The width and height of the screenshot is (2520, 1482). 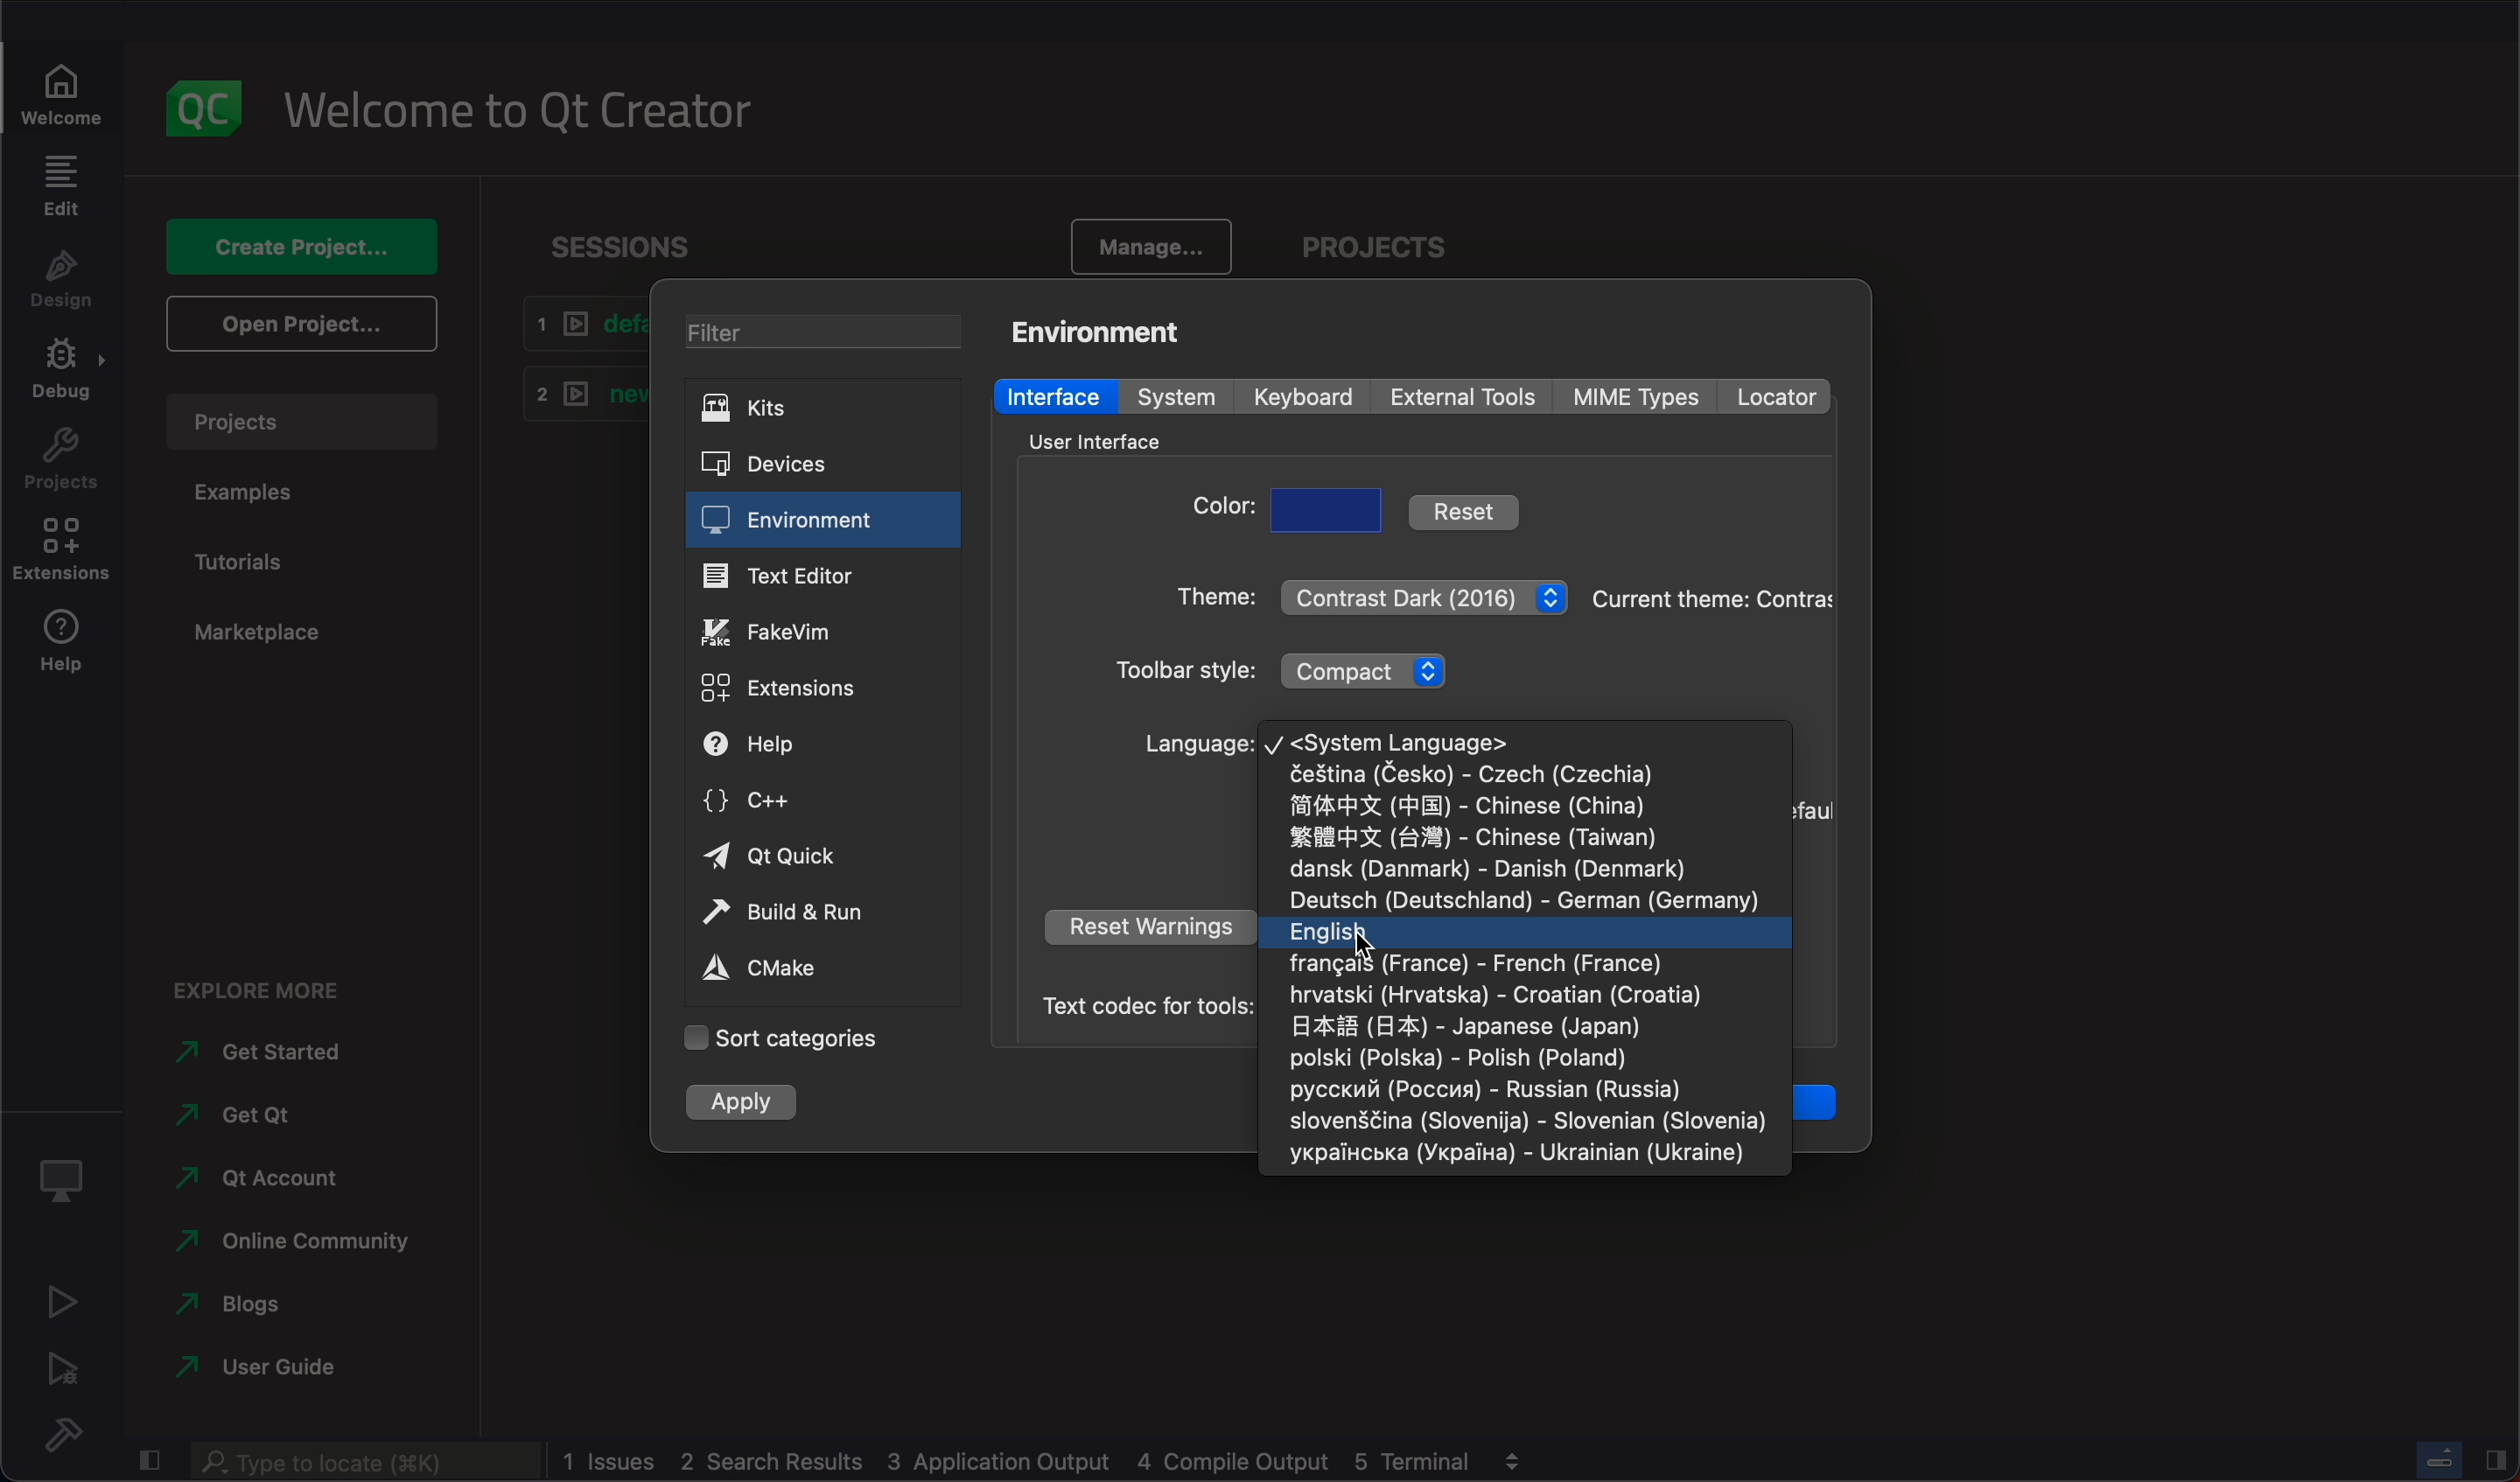 I want to click on reset, so click(x=1149, y=926).